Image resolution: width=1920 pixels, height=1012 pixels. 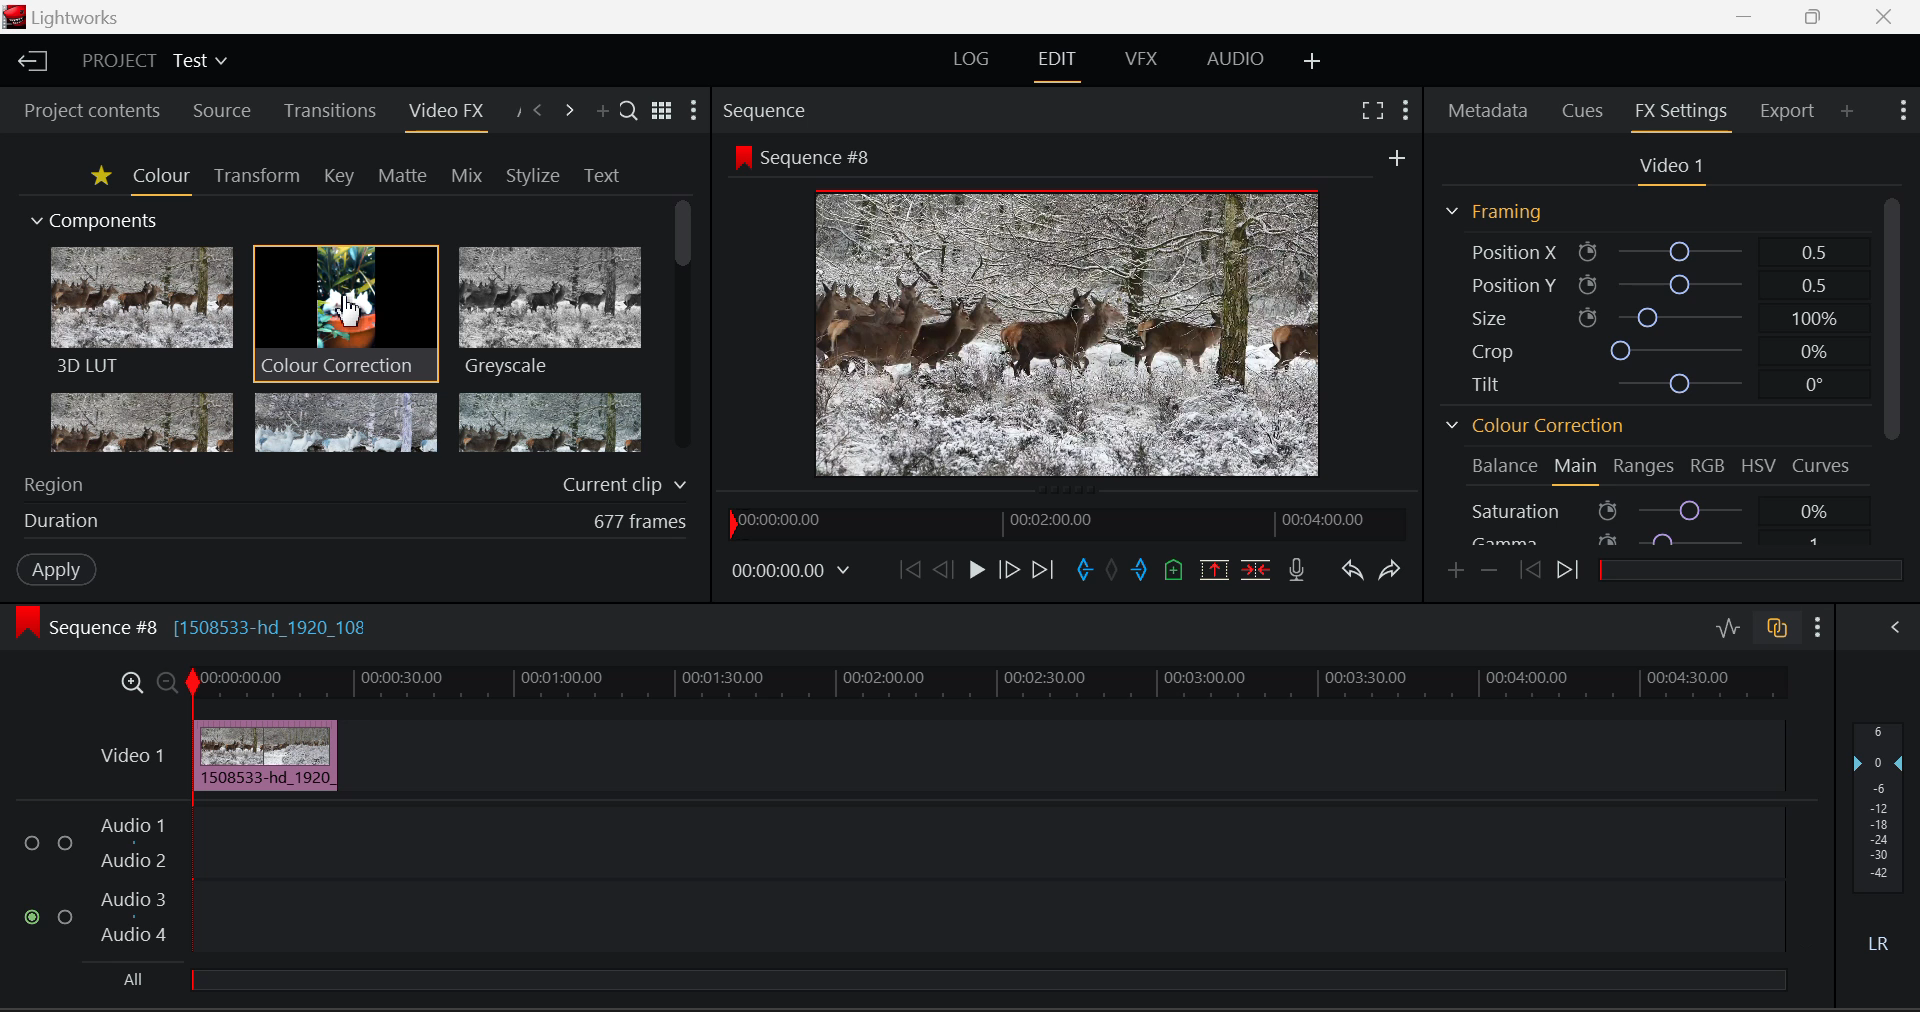 I want to click on Play, so click(x=974, y=572).